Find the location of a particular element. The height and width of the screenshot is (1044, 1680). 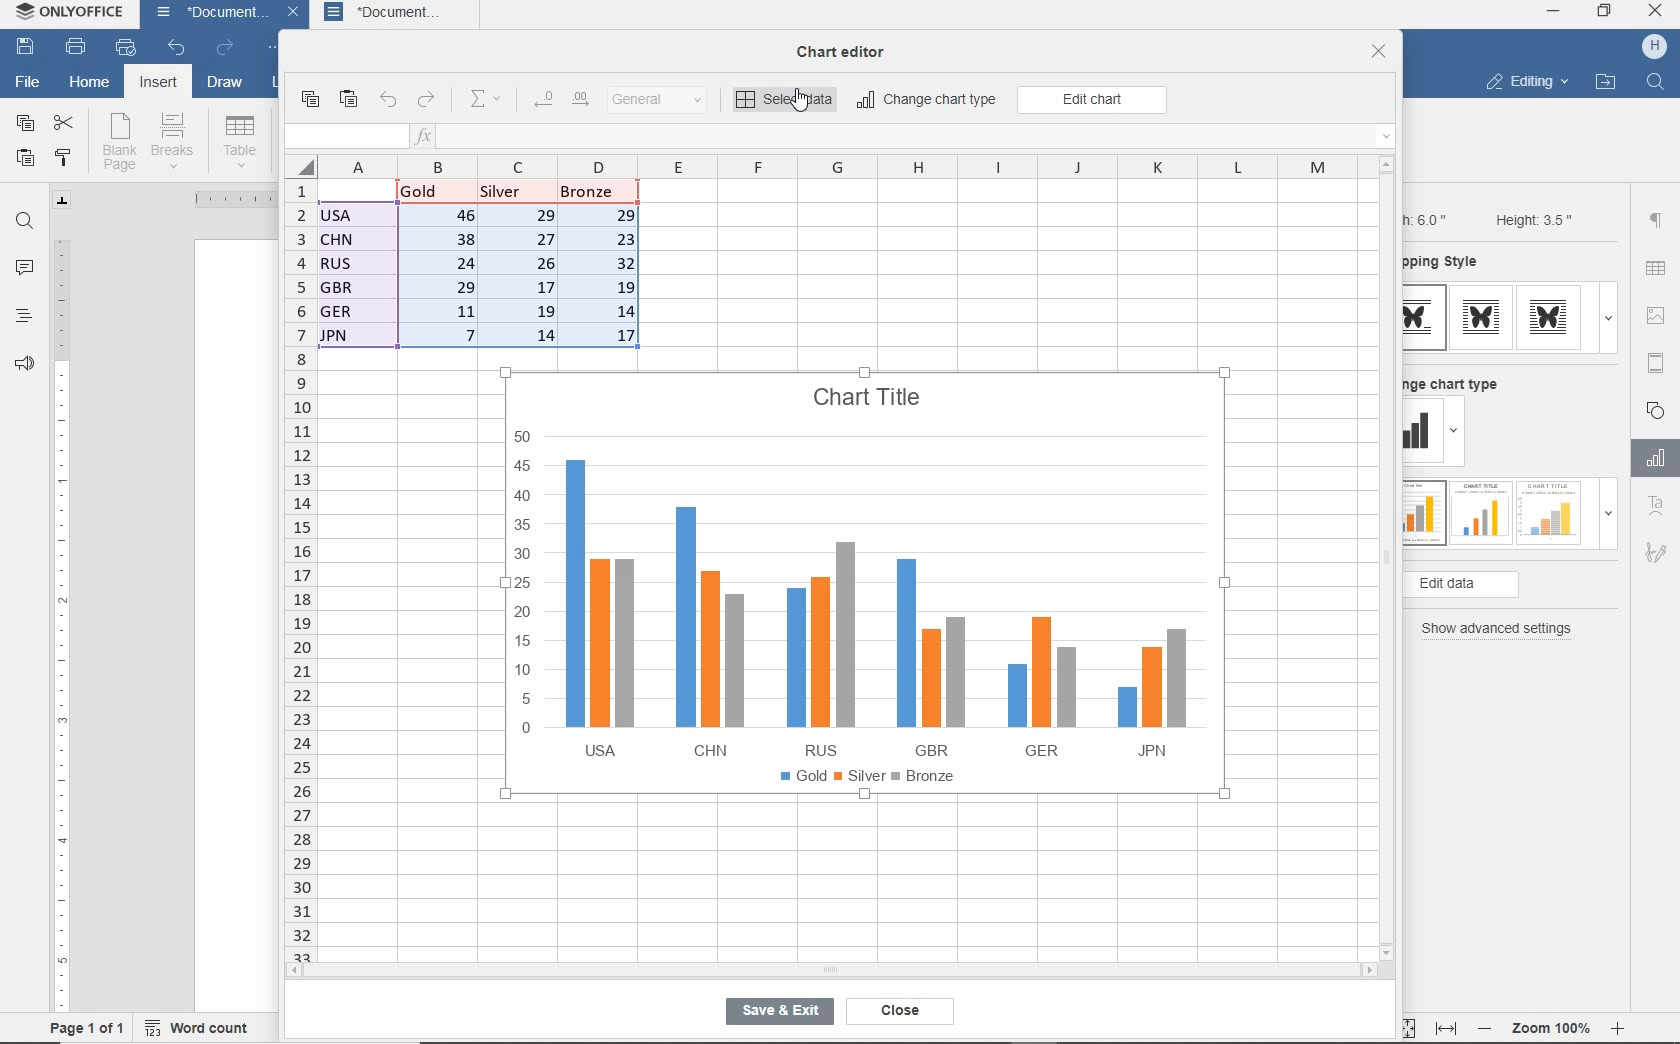

scroll down is located at coordinates (1388, 951).